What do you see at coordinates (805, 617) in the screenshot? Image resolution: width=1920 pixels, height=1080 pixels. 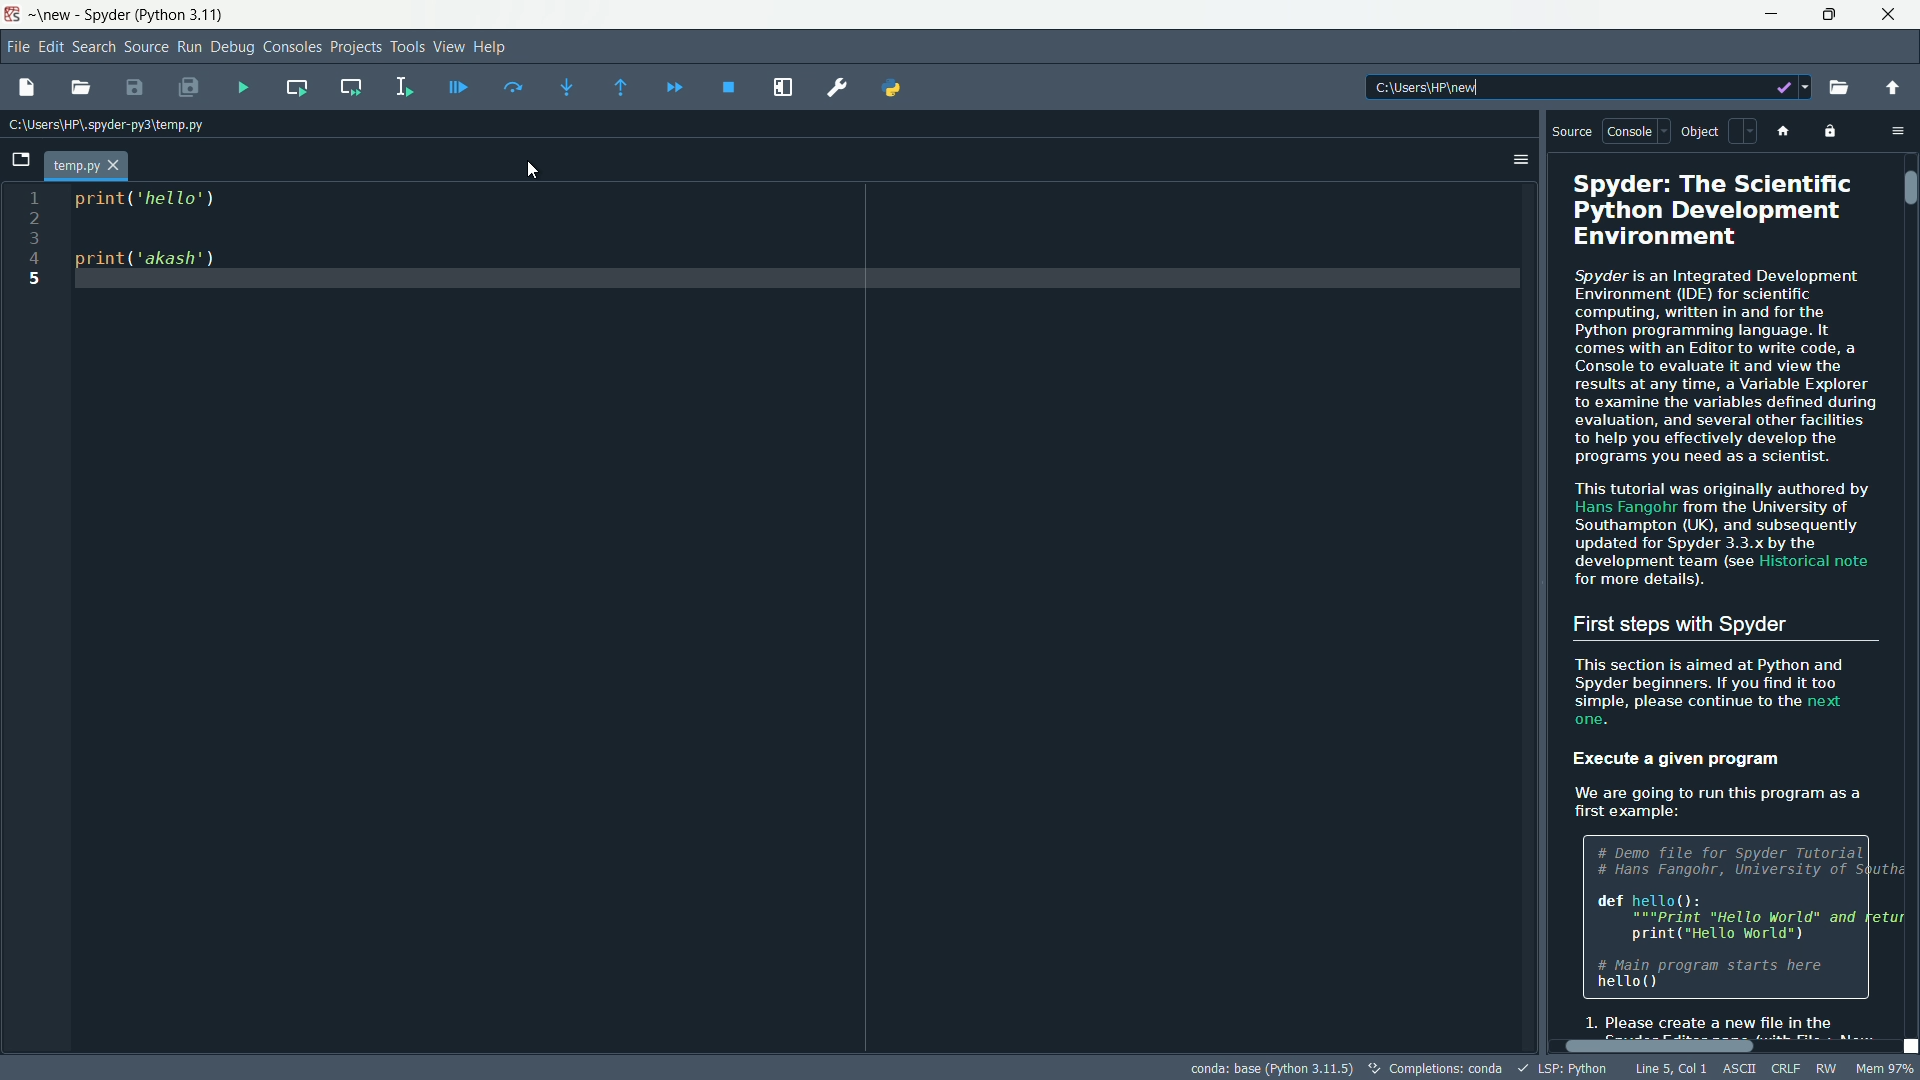 I see `print('hello') print('akash")` at bounding box center [805, 617].